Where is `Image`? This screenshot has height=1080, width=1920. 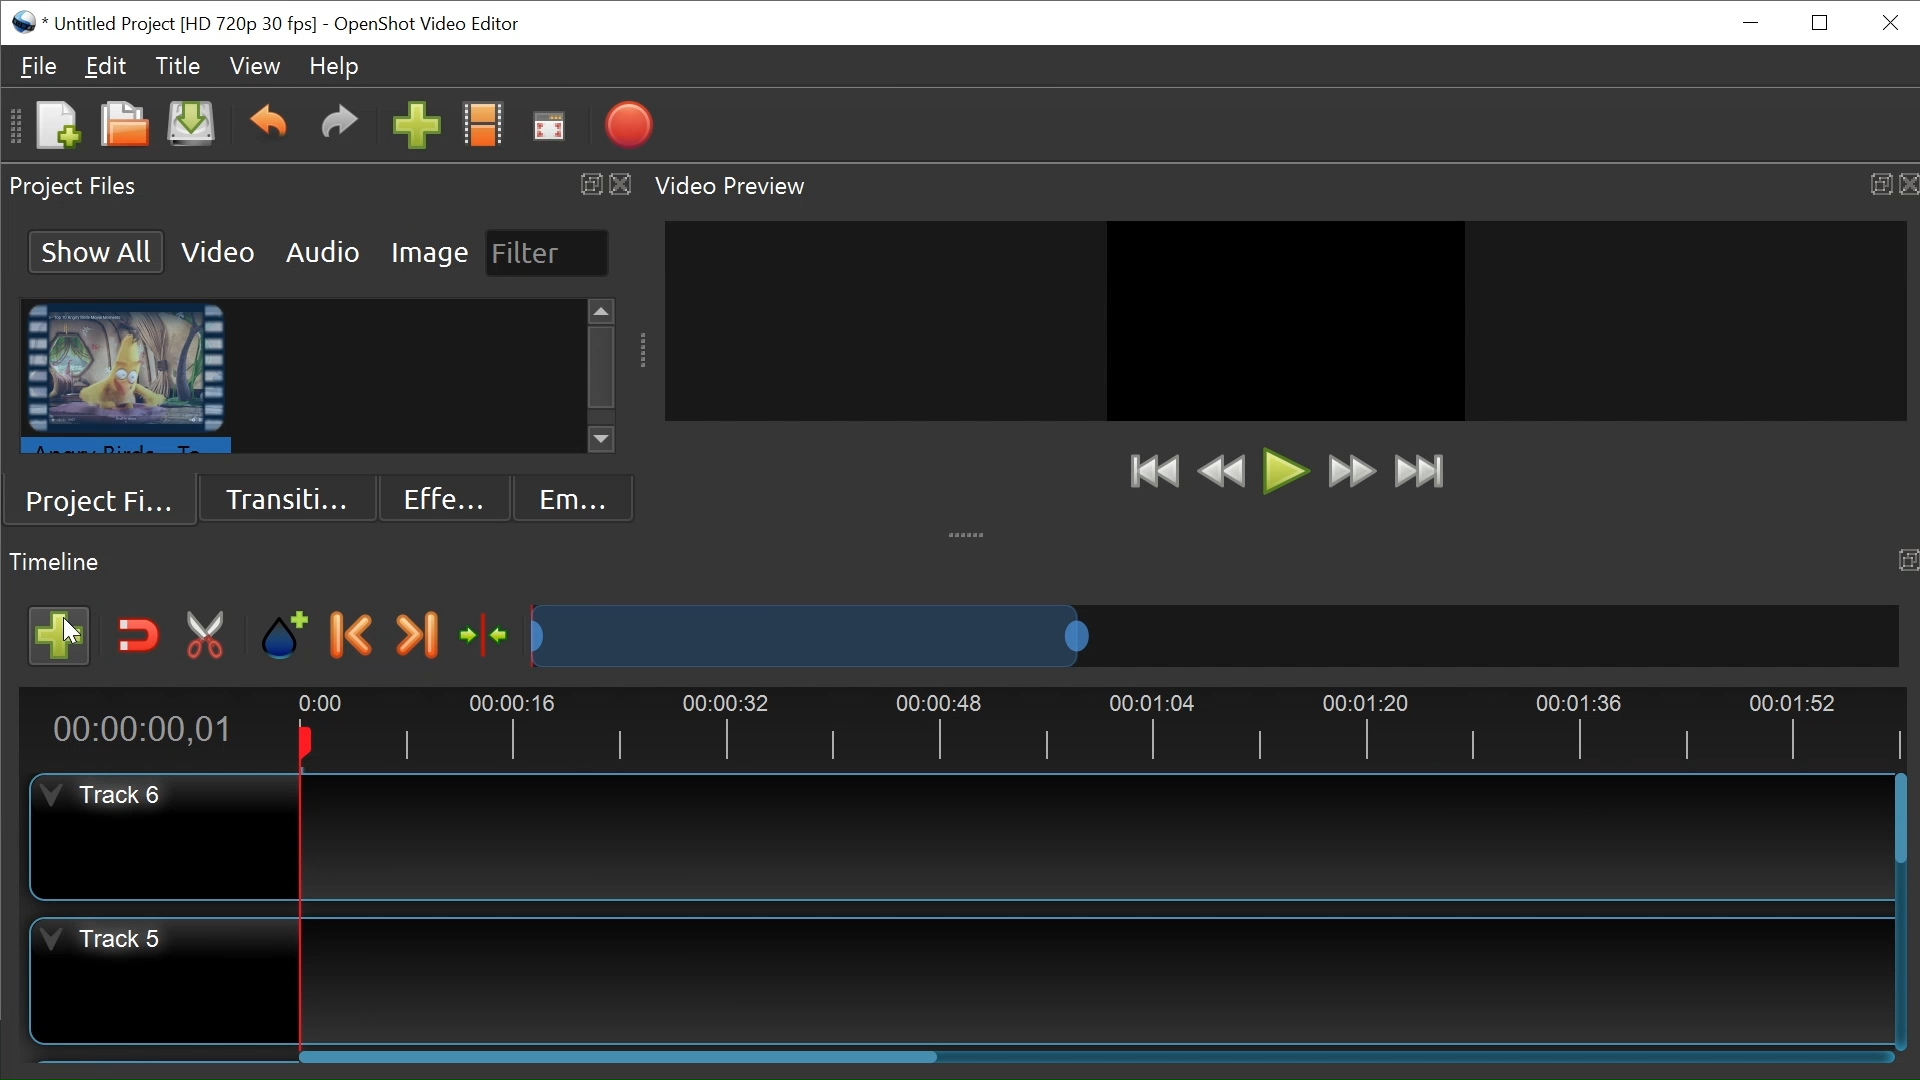 Image is located at coordinates (425, 251).